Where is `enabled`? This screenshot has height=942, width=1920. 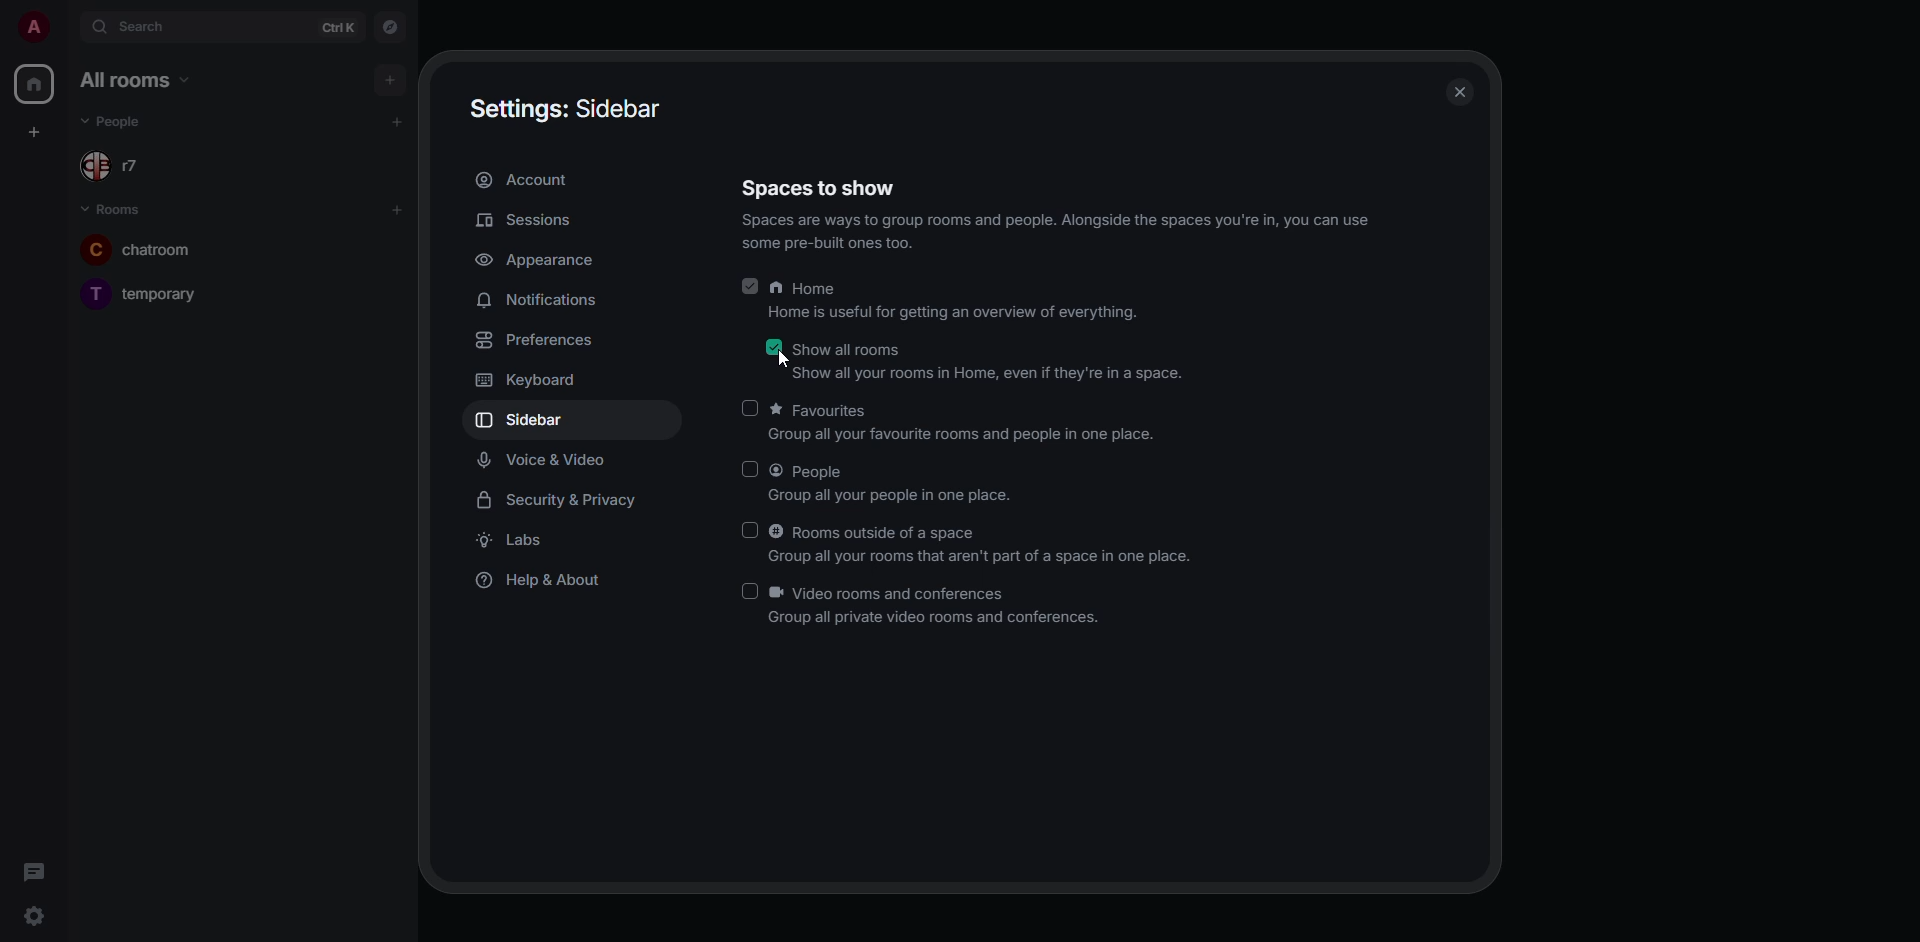 enabled is located at coordinates (748, 285).